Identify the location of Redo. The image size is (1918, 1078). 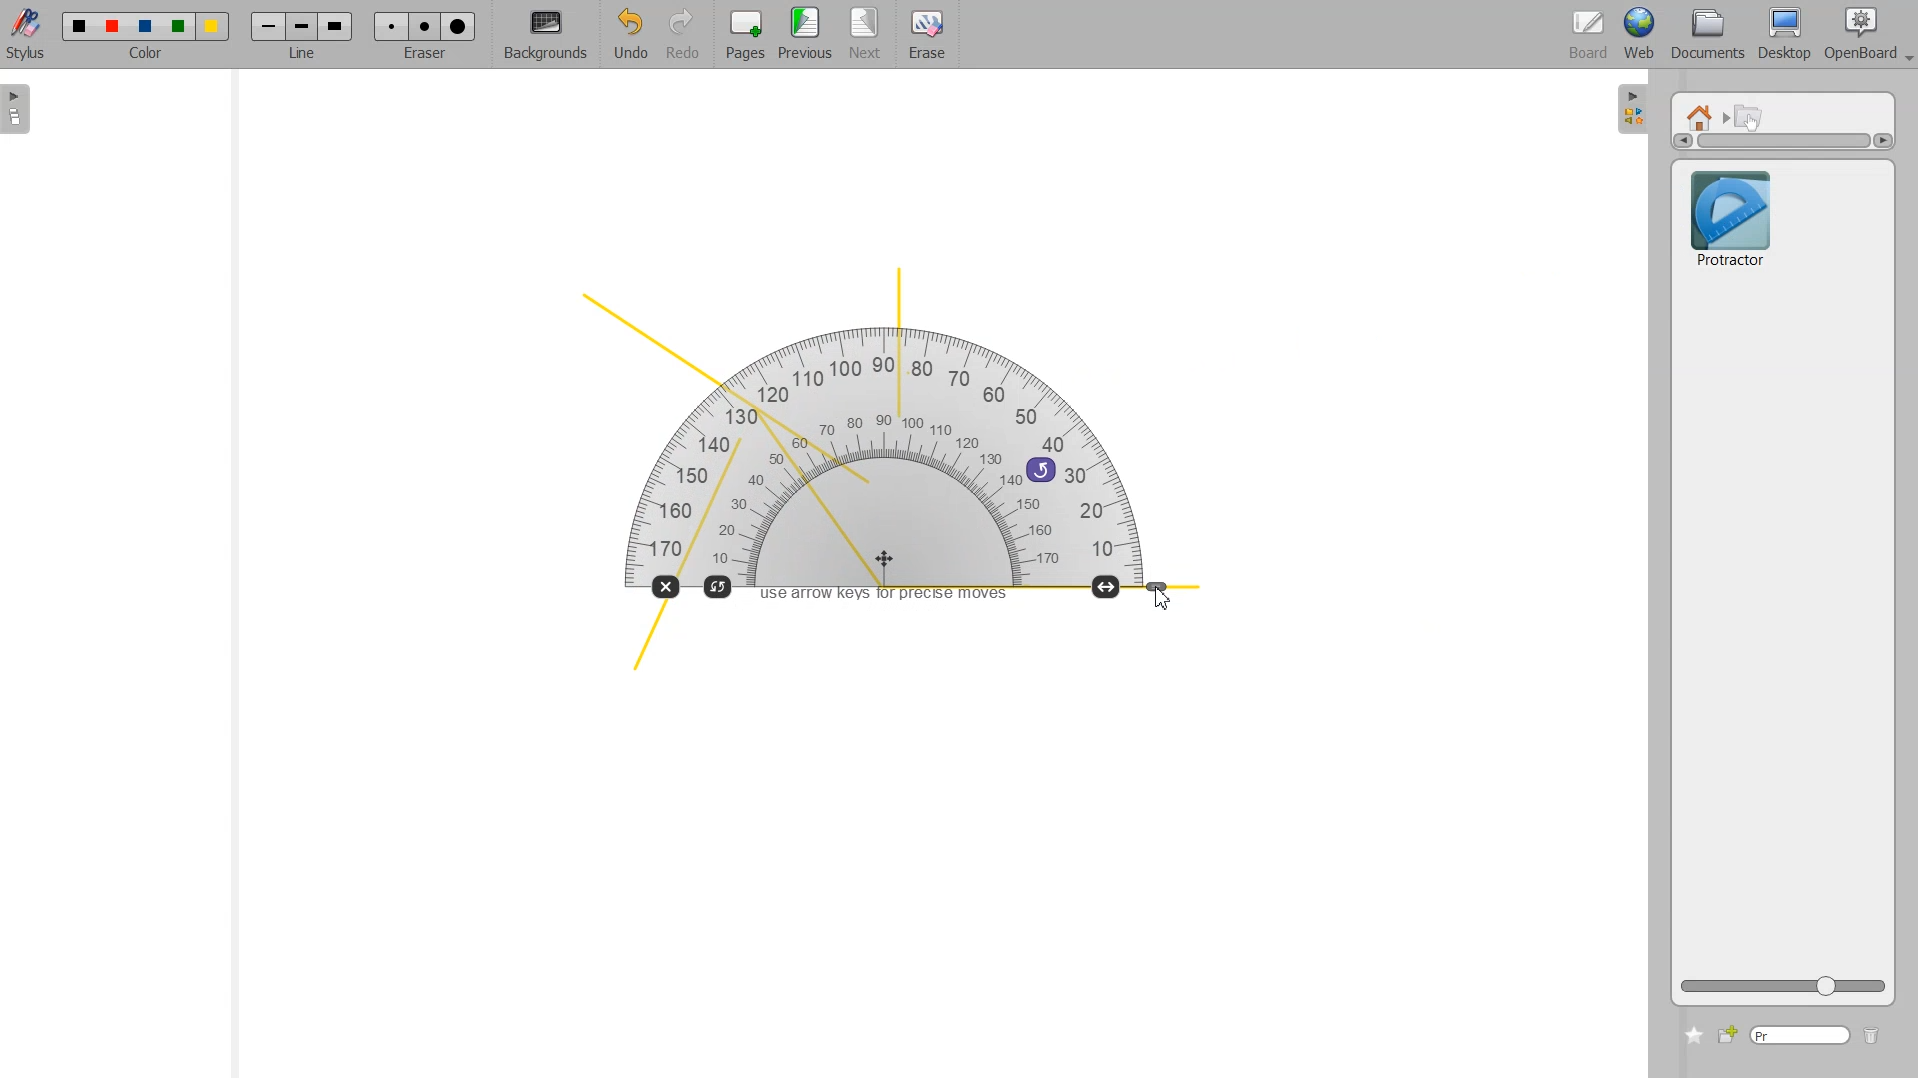
(683, 36).